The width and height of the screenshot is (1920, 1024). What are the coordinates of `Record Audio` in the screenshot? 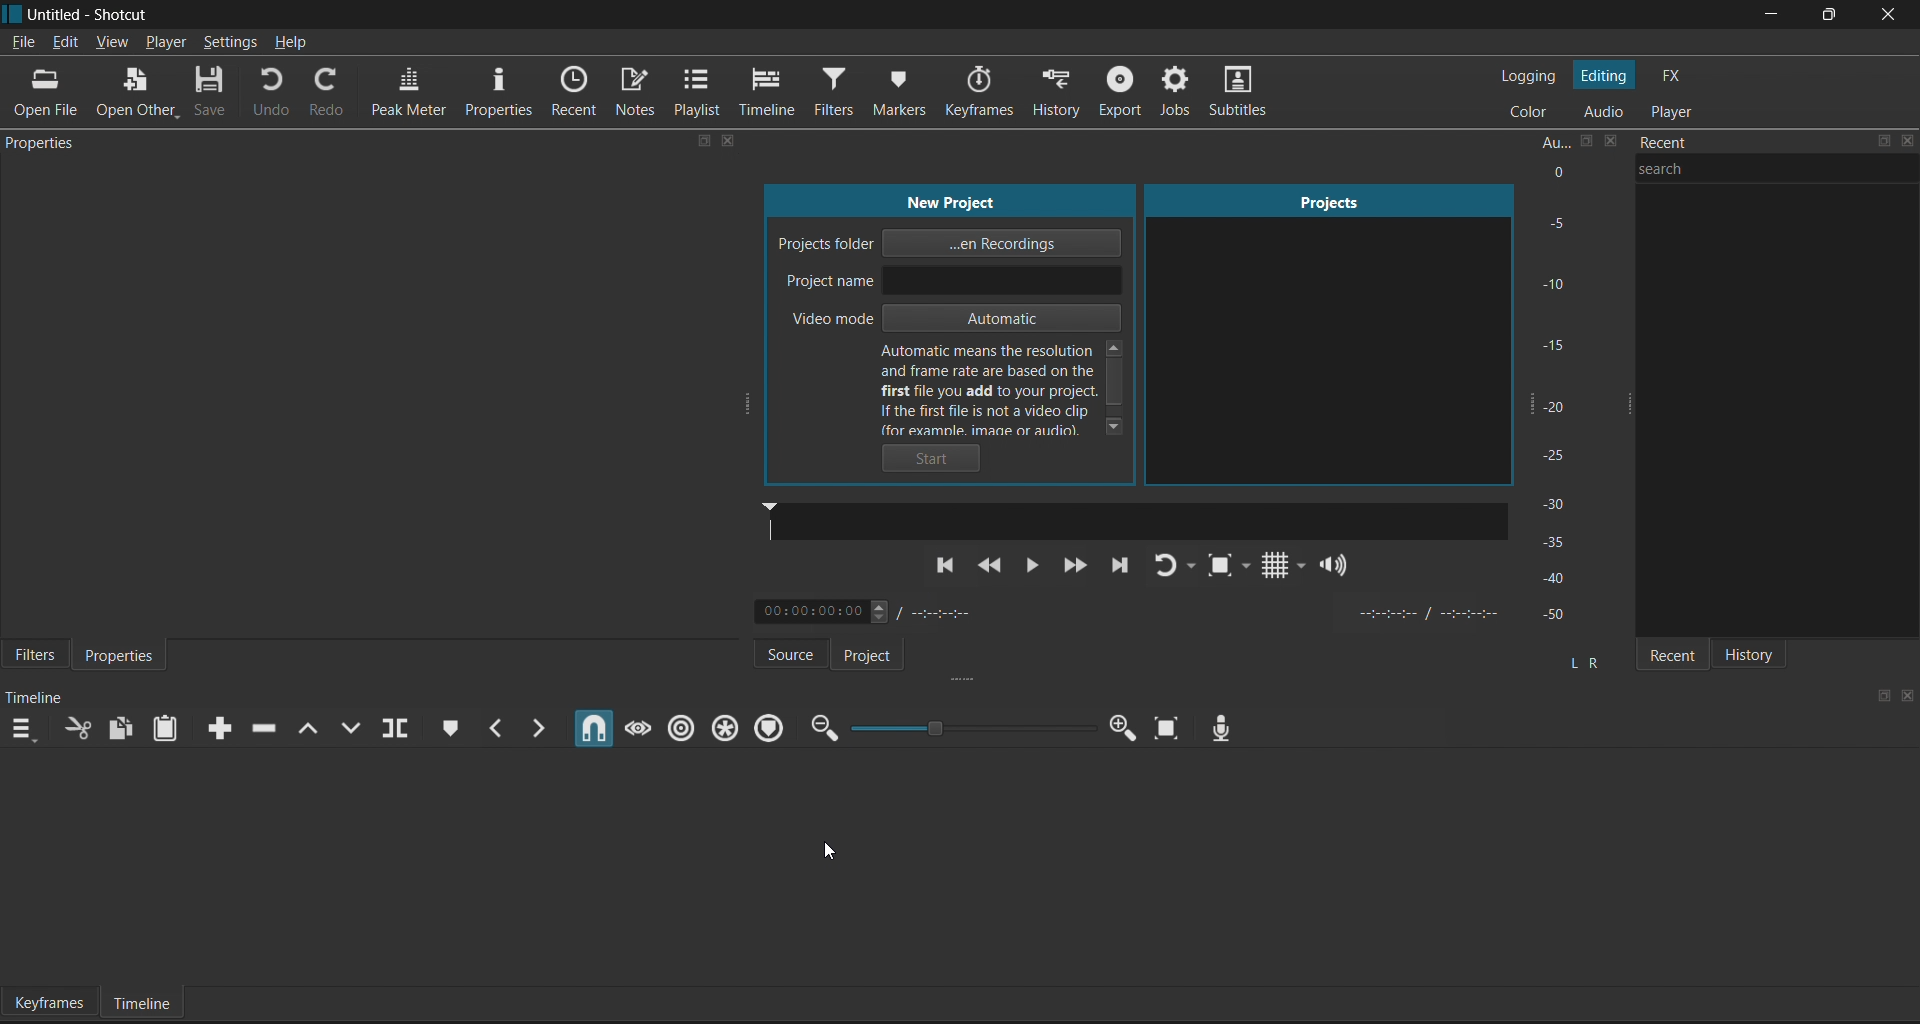 It's located at (1219, 725).